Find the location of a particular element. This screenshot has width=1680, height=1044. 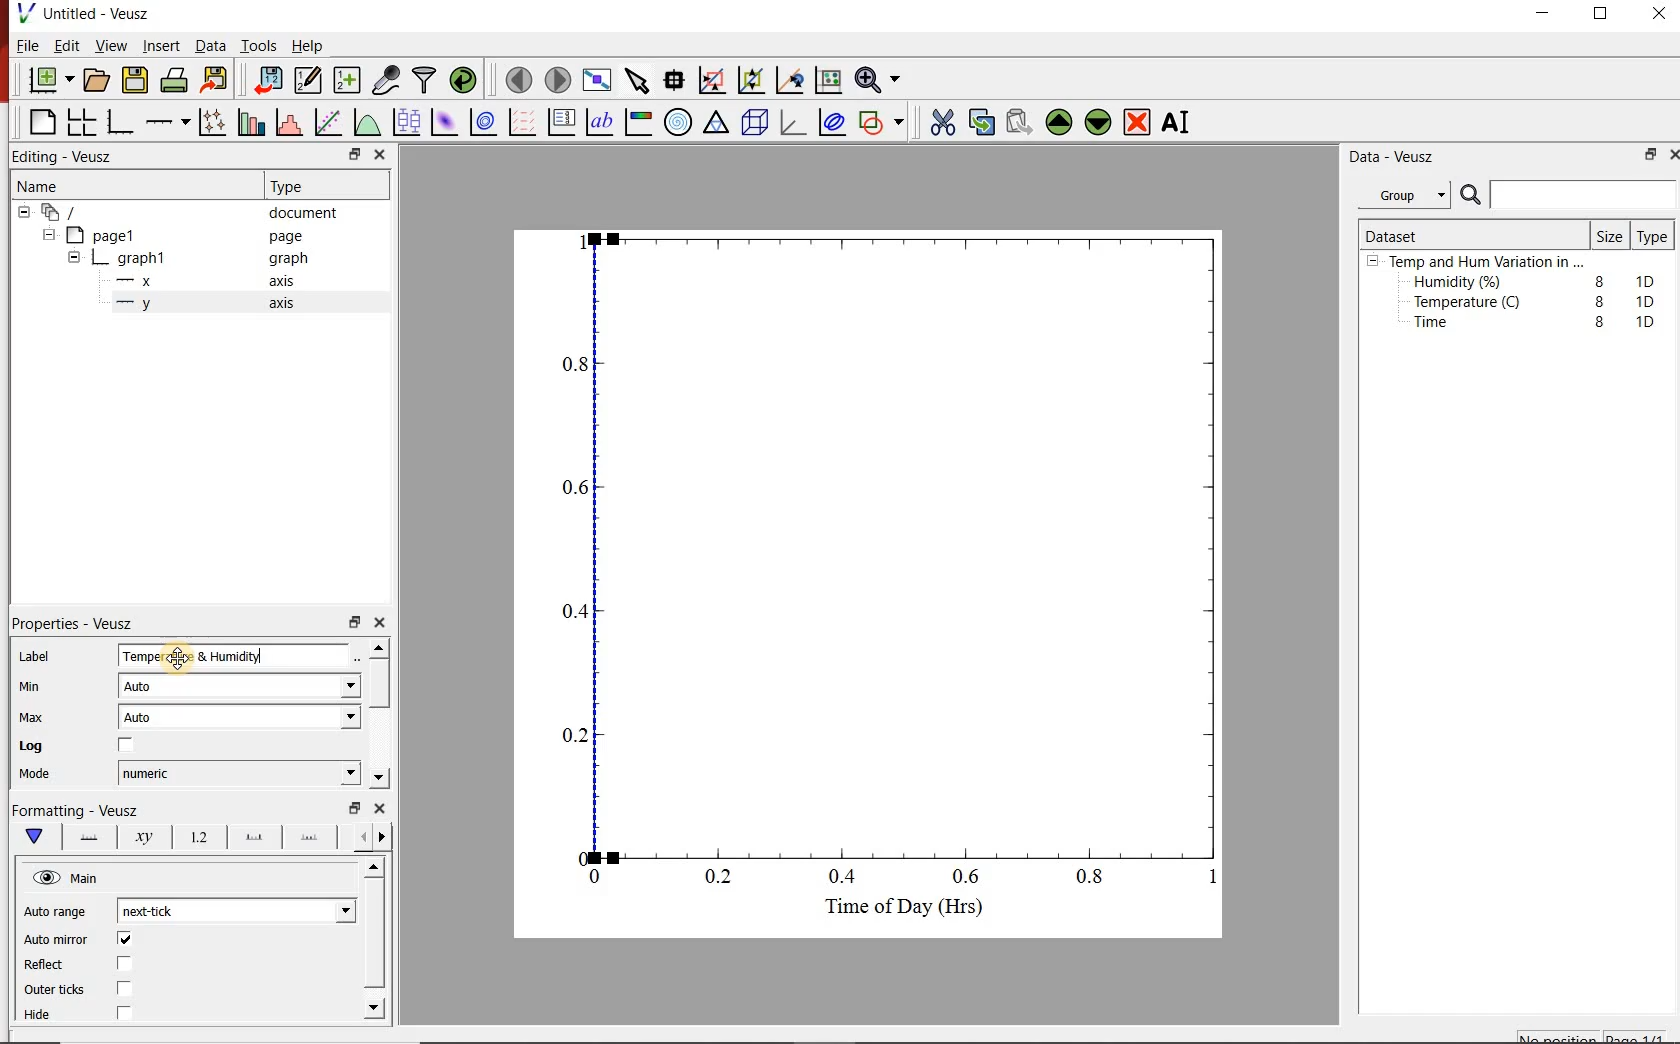

Auto range dropdown is located at coordinates (315, 908).